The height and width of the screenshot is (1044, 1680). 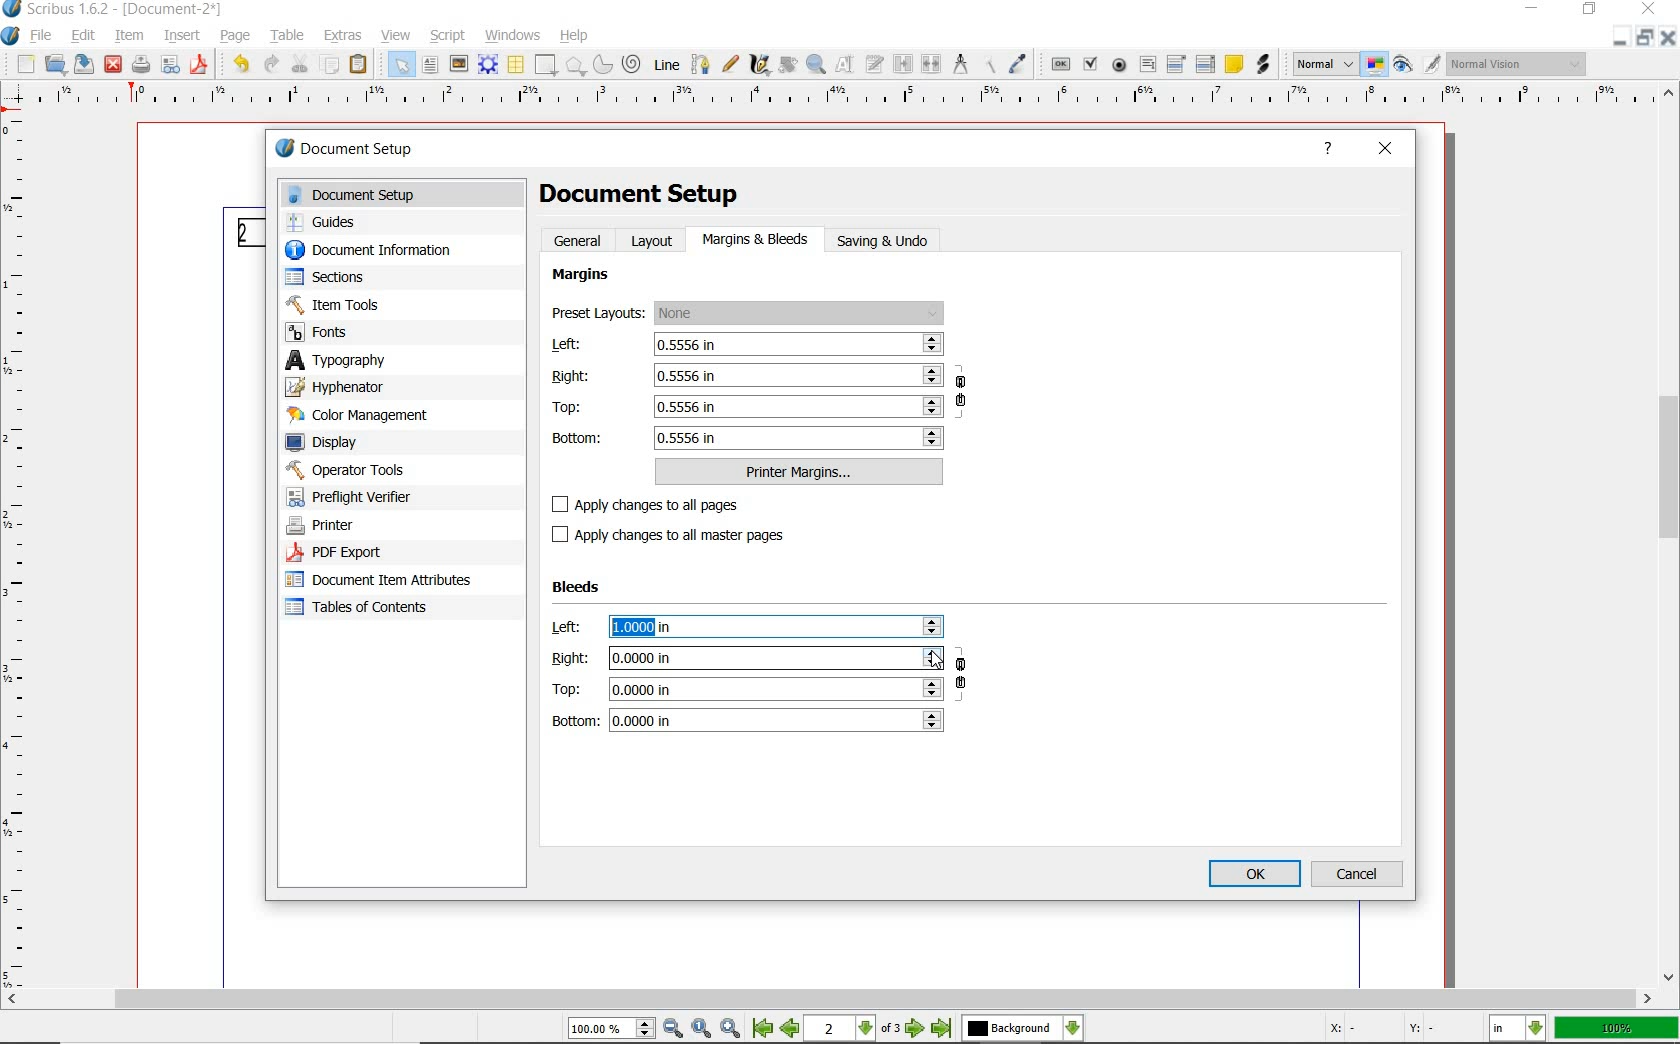 I want to click on copy, so click(x=330, y=66).